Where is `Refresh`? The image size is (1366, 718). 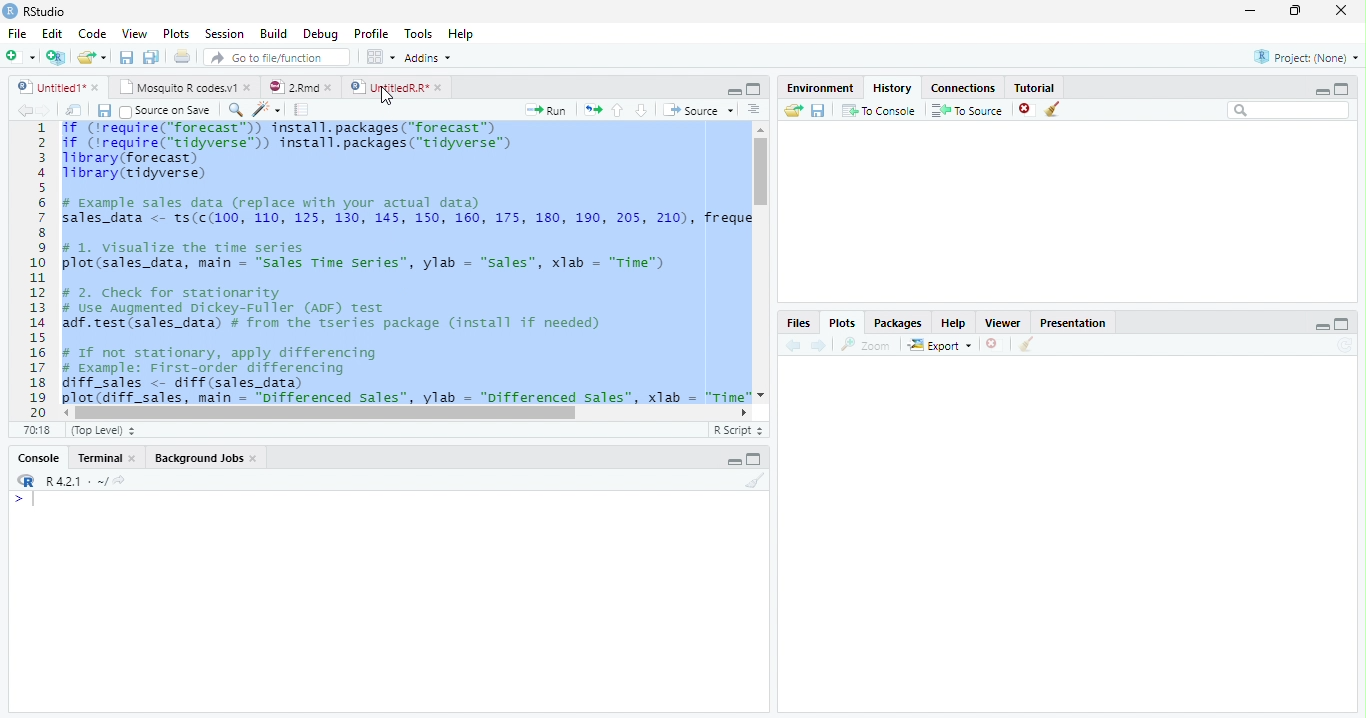
Refresh is located at coordinates (1345, 346).